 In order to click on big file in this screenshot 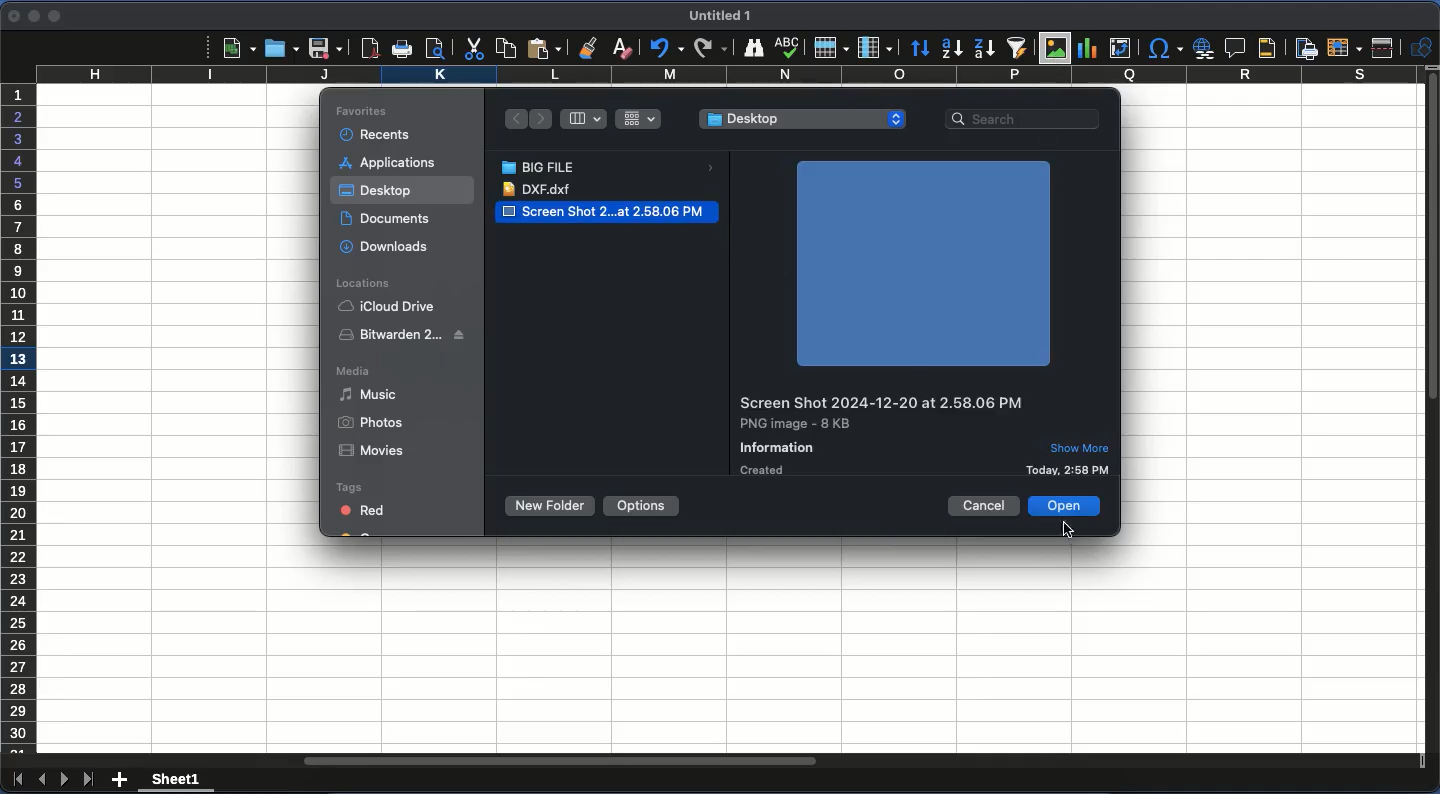, I will do `click(613, 168)`.